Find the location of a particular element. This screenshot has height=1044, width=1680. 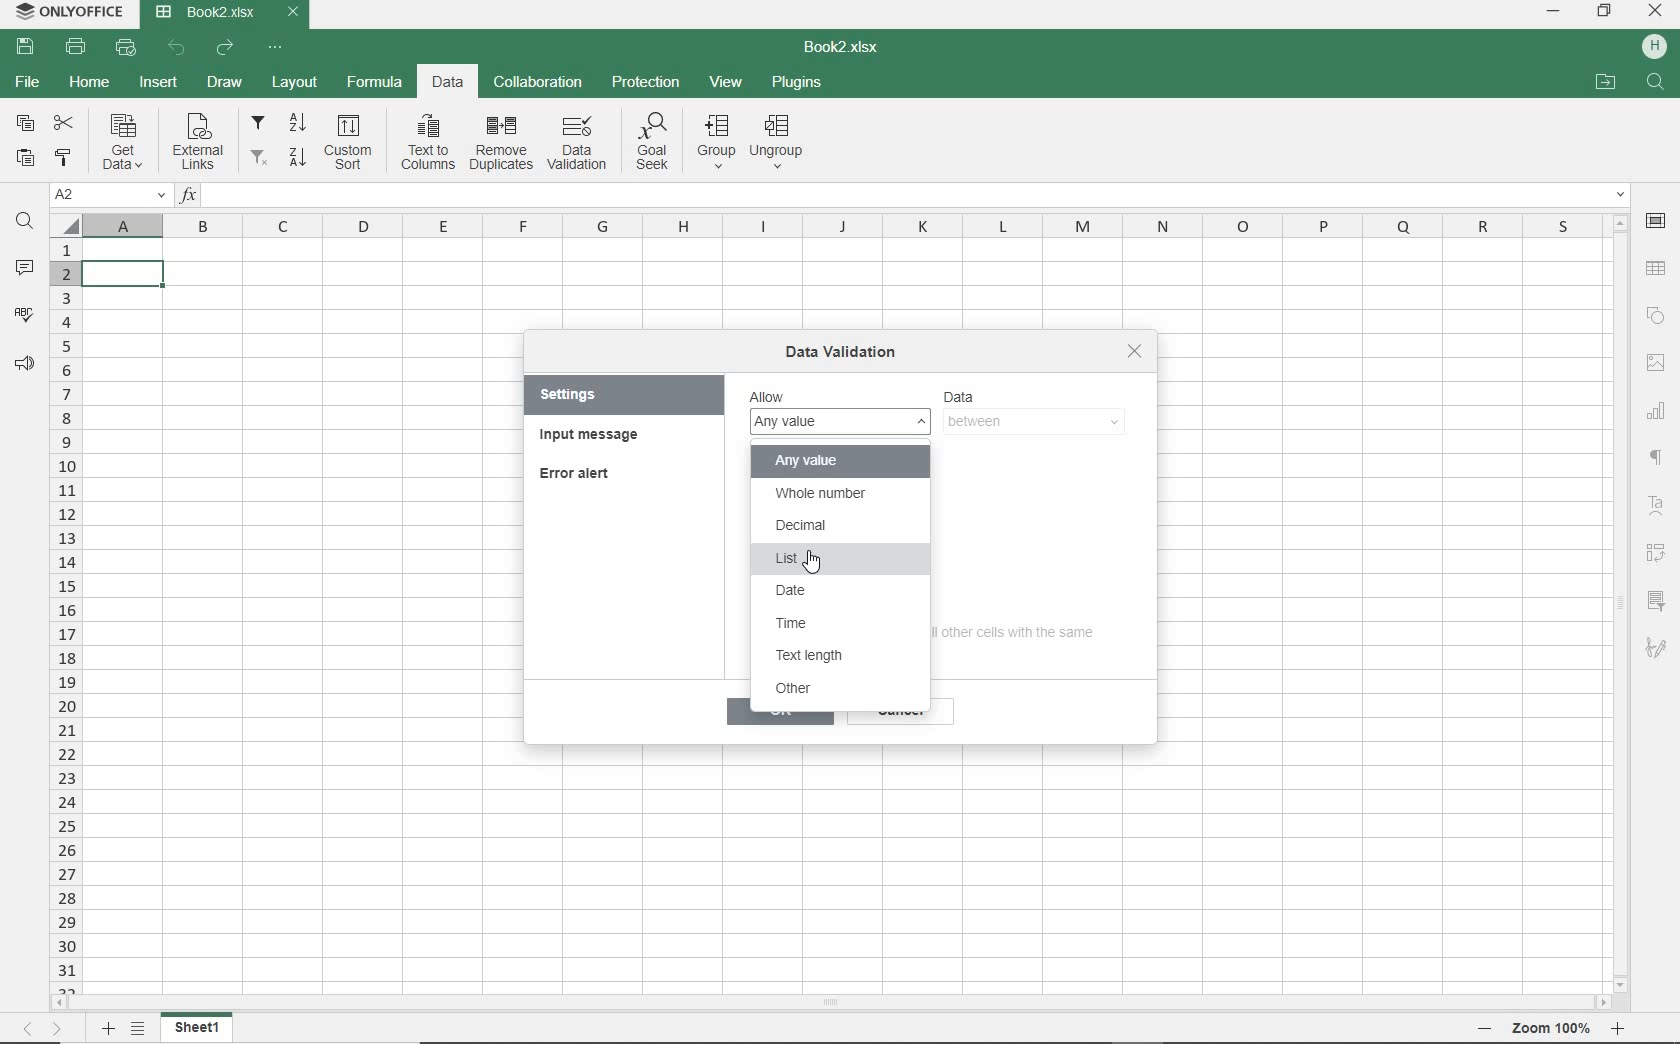

CURSOR is located at coordinates (812, 562).